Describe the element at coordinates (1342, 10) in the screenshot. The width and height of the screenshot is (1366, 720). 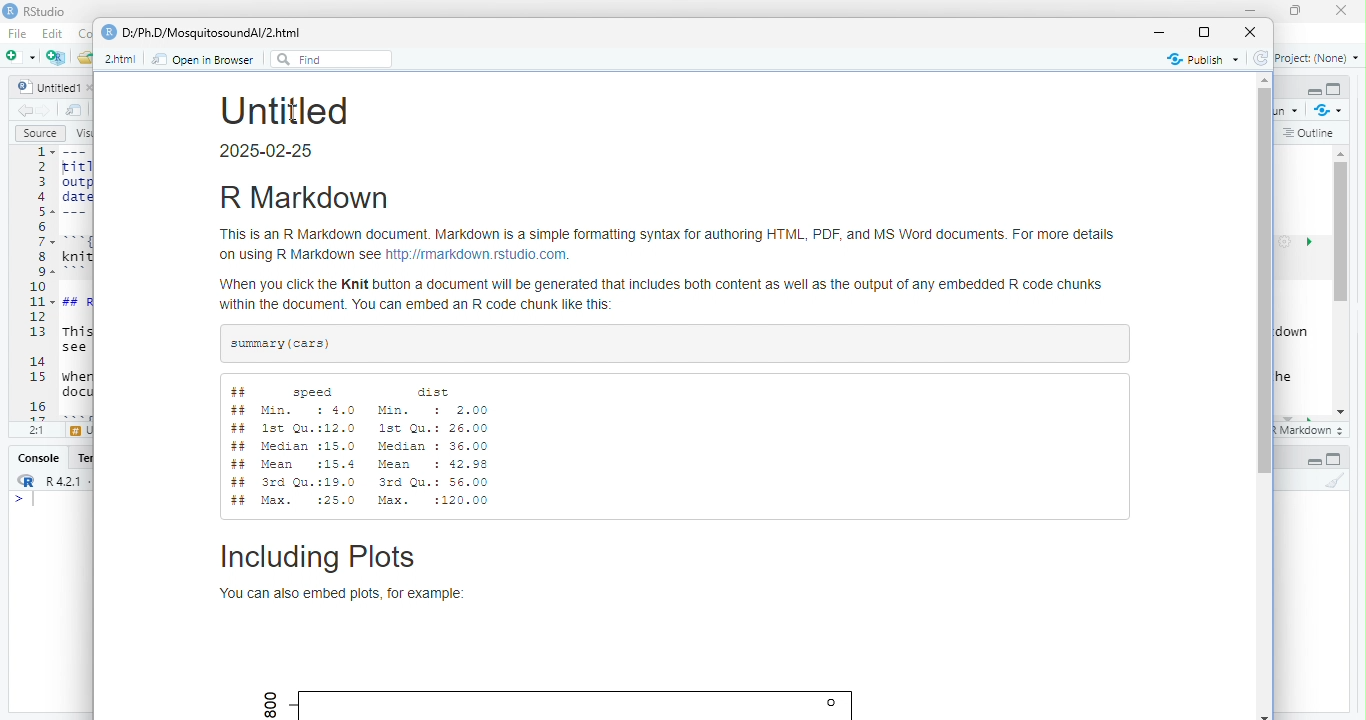
I see `close` at that location.